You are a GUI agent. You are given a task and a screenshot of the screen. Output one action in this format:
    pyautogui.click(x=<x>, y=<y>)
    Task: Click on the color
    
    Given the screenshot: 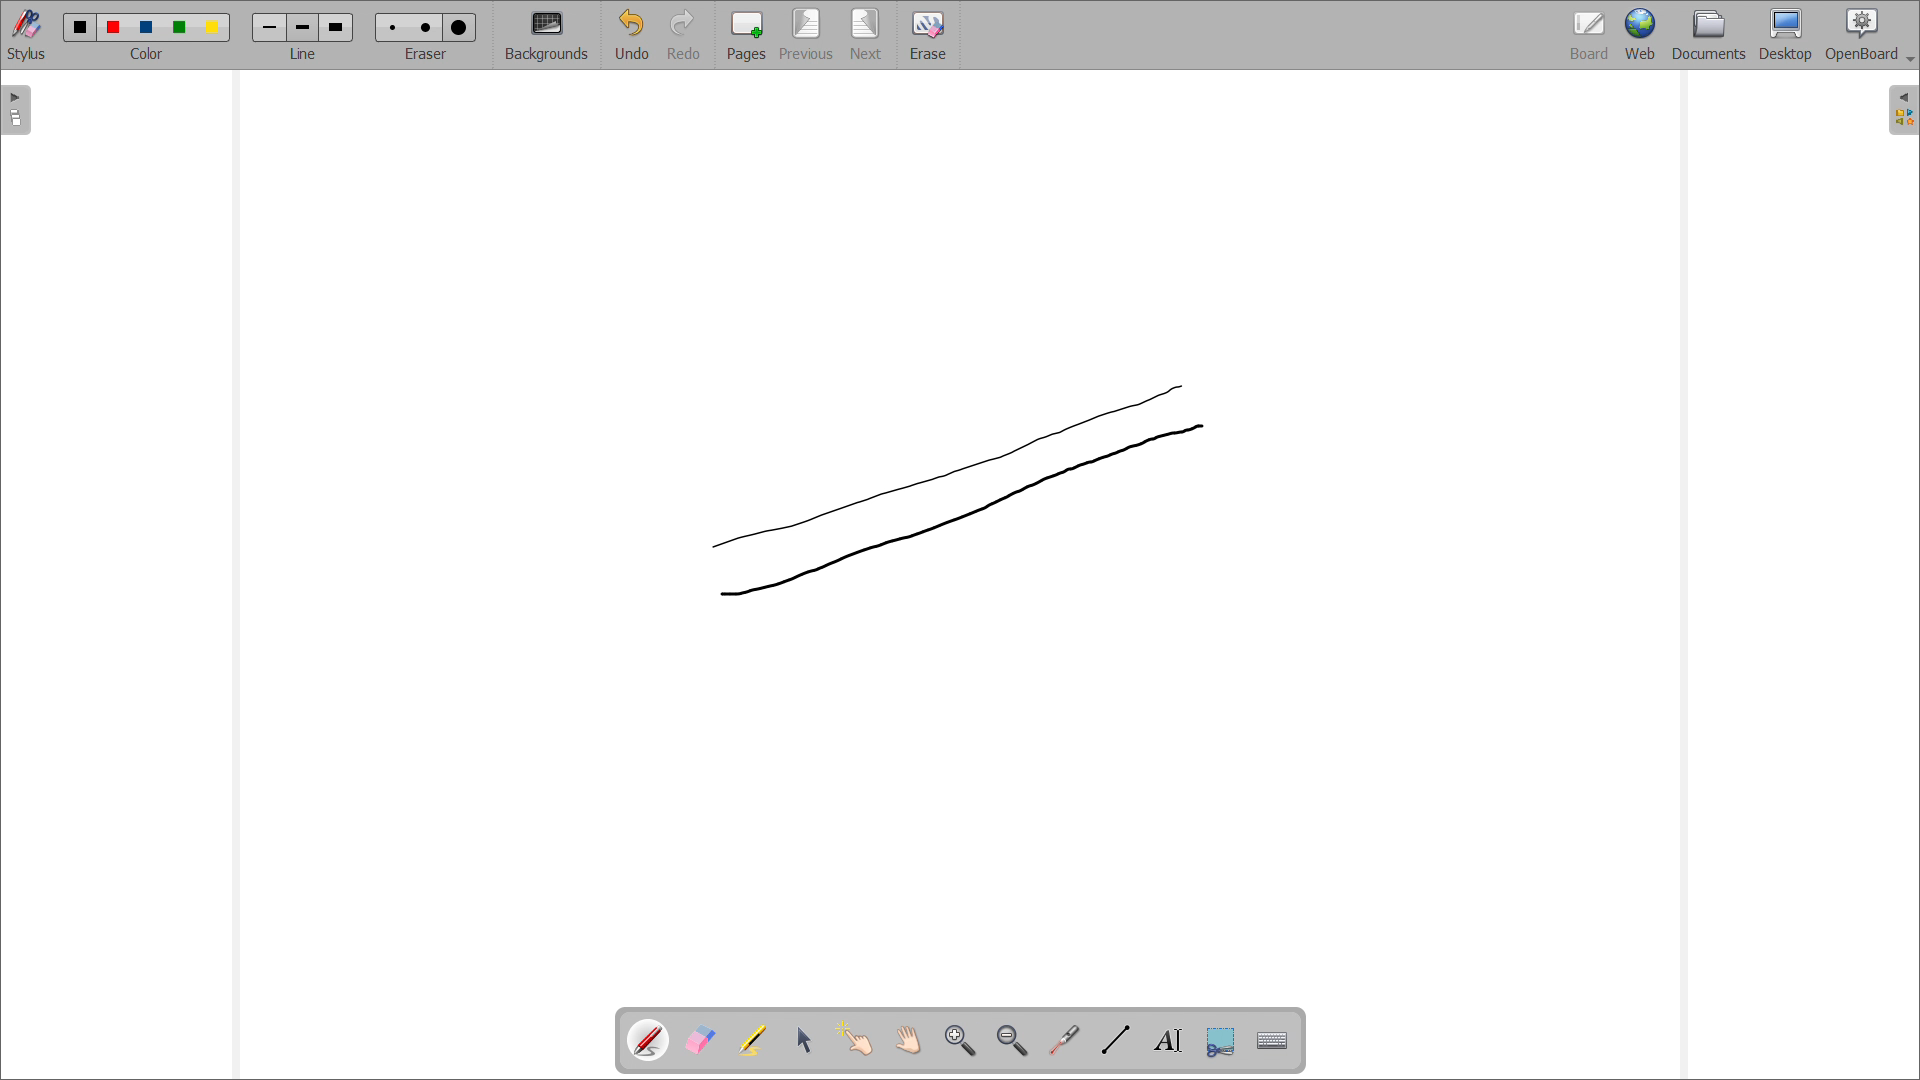 What is the action you would take?
    pyautogui.click(x=81, y=26)
    